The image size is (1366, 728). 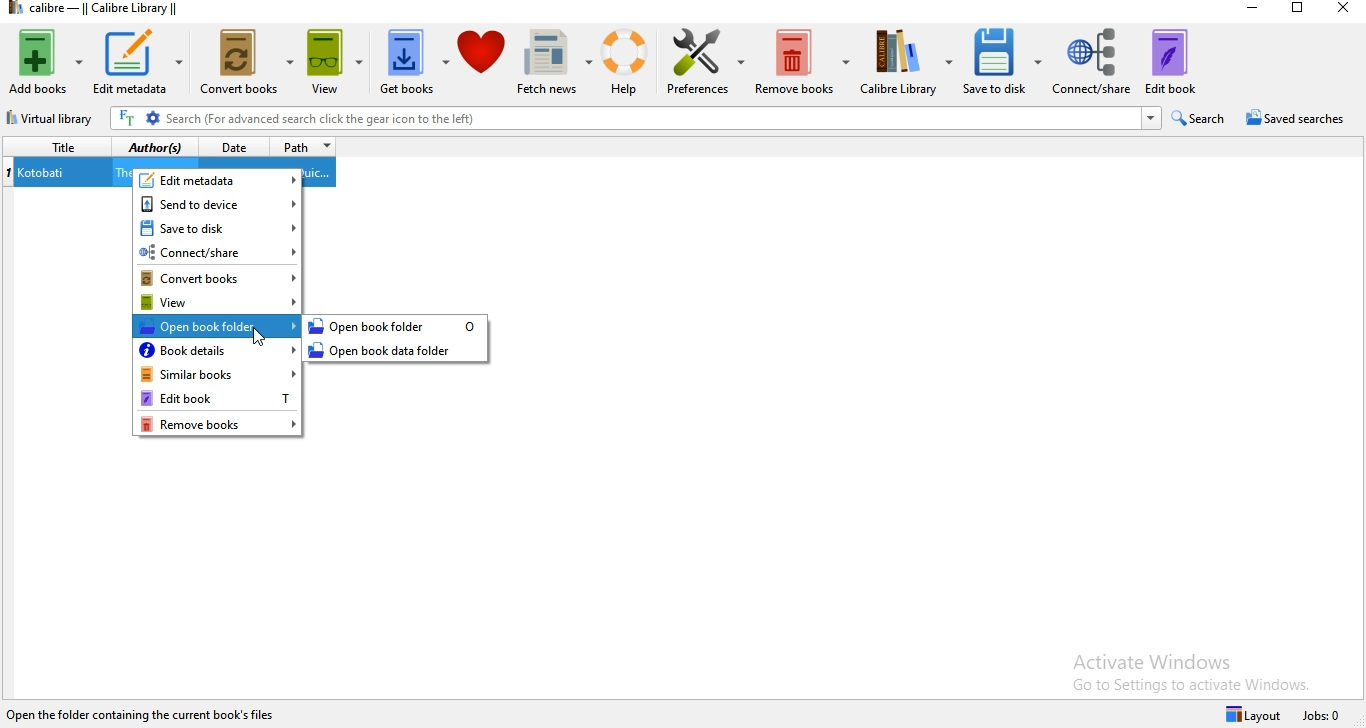 I want to click on edit metadata, so click(x=144, y=63).